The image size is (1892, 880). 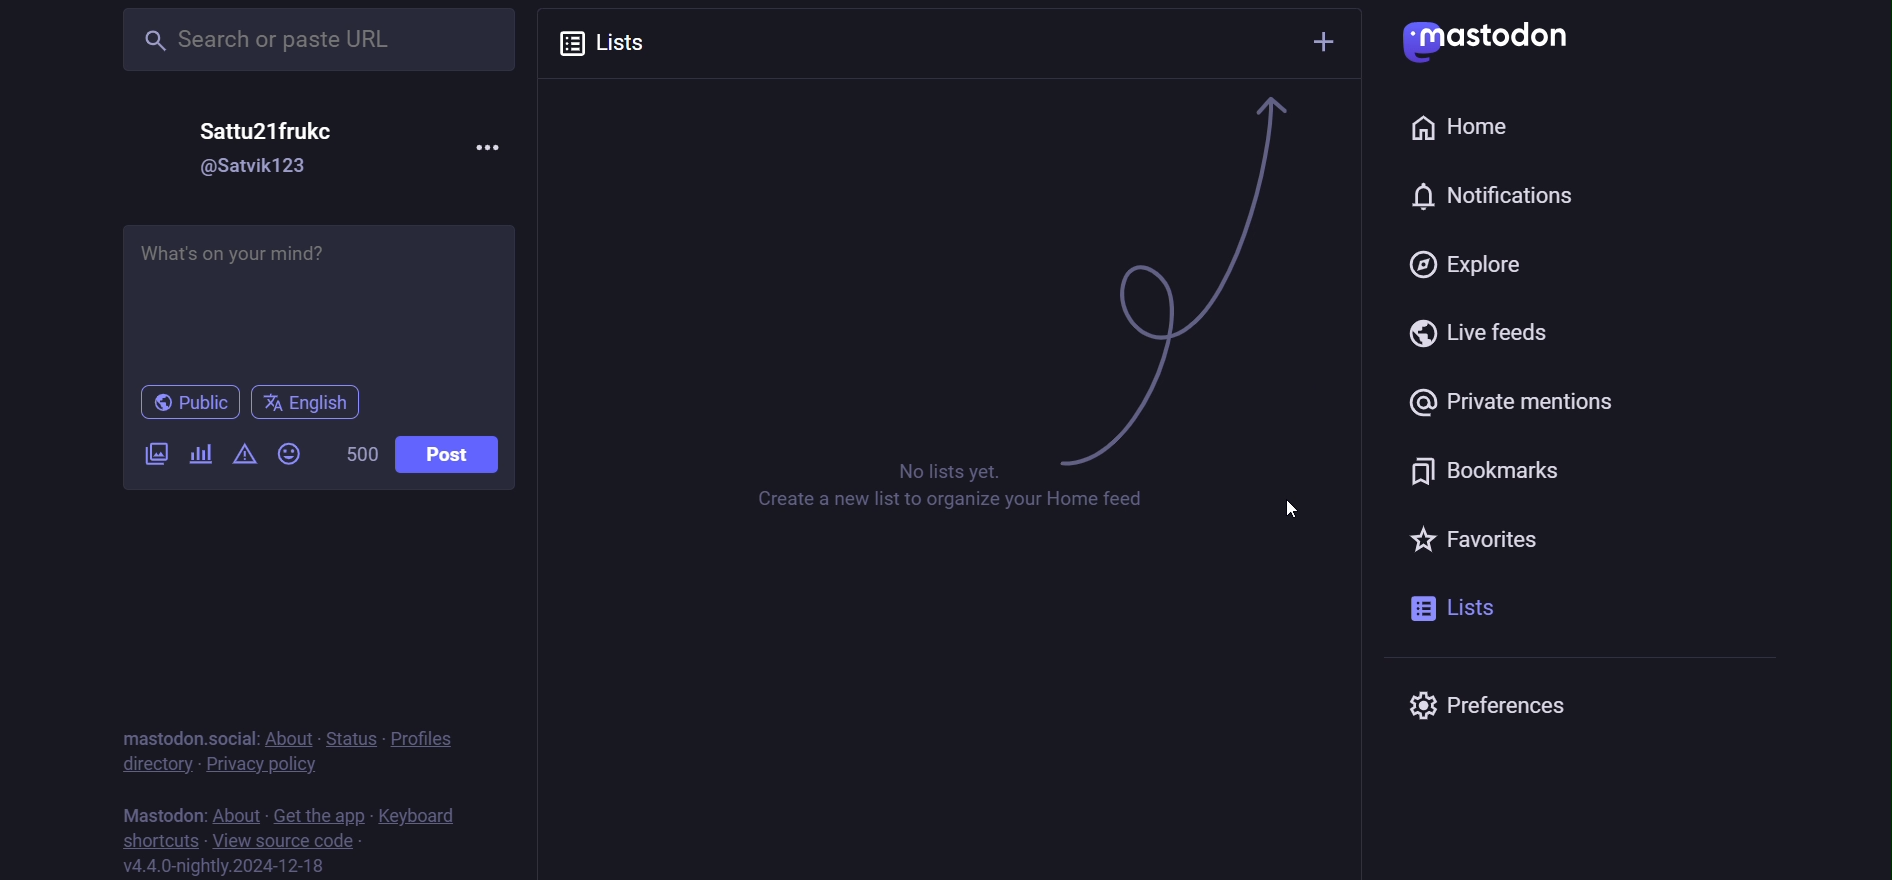 I want to click on home, so click(x=1458, y=128).